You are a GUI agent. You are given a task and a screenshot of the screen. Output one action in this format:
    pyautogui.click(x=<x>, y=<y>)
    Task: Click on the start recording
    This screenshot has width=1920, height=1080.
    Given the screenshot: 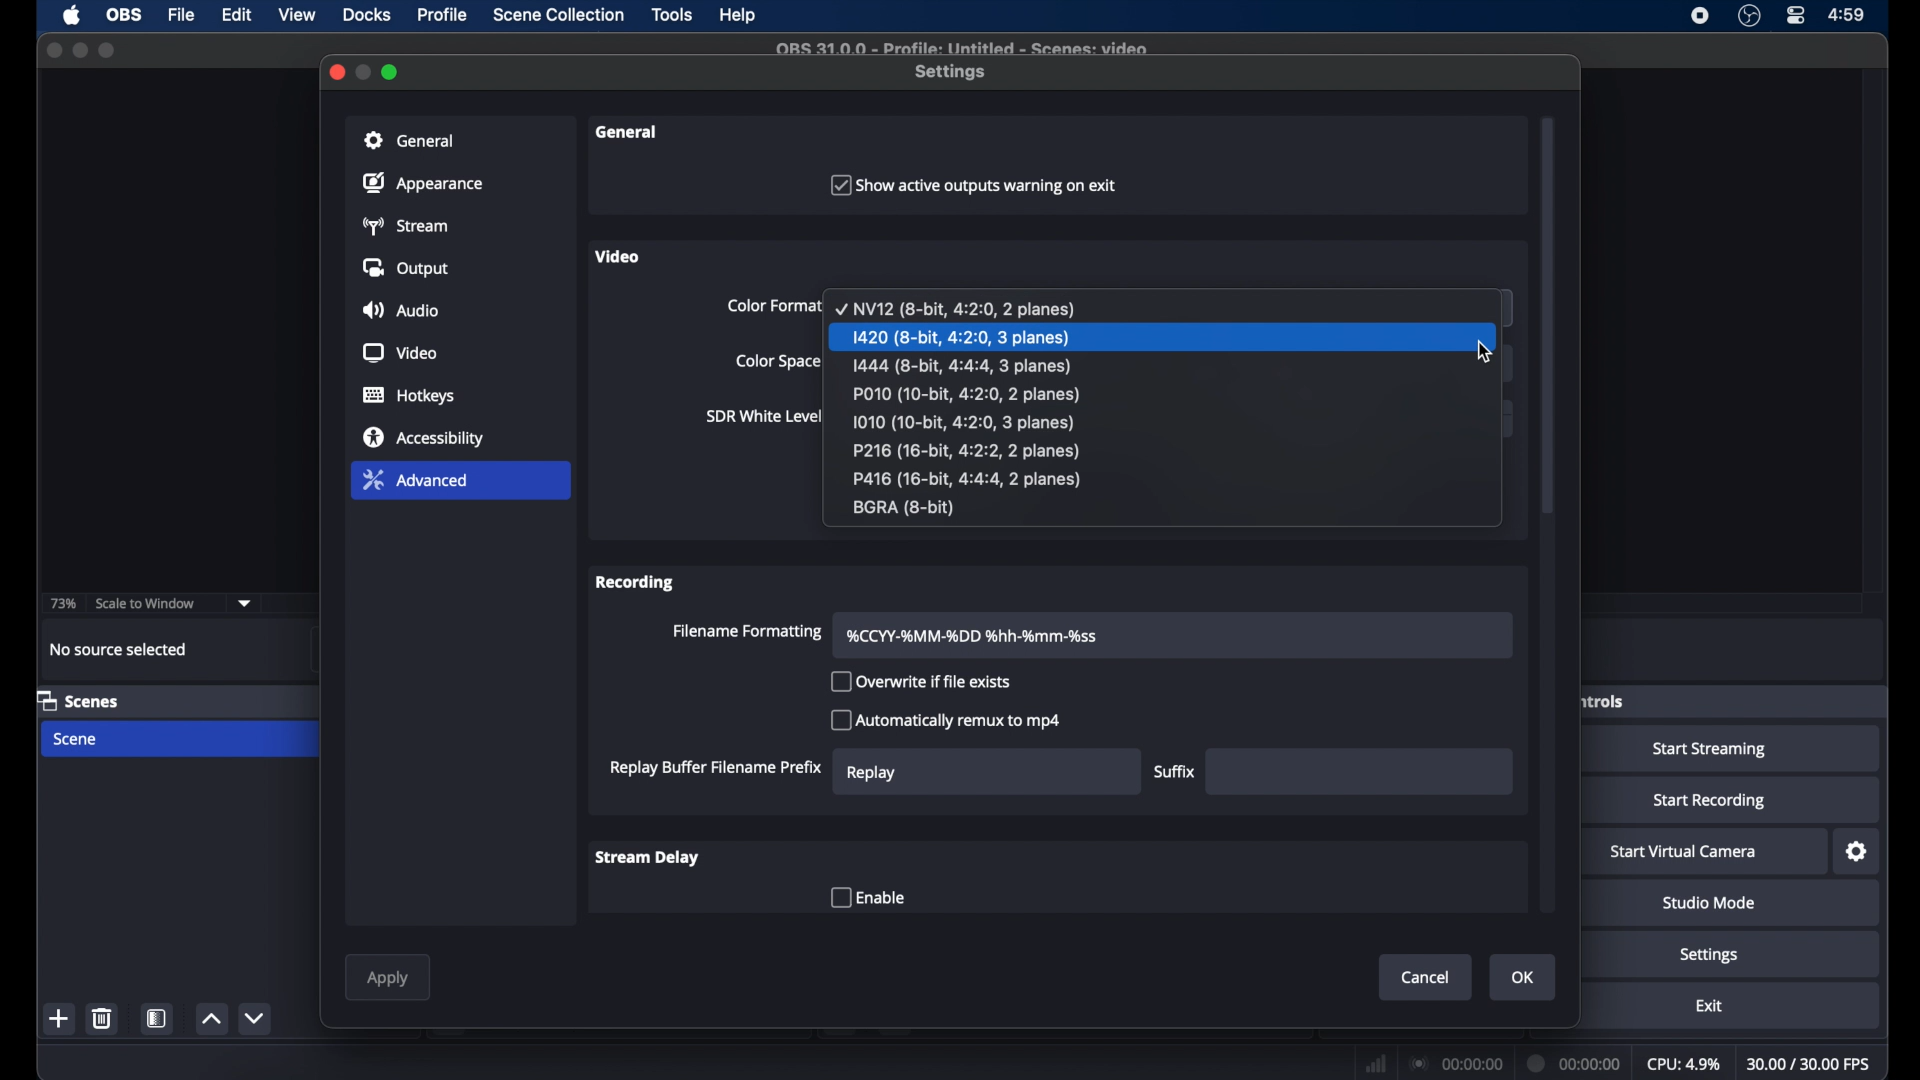 What is the action you would take?
    pyautogui.click(x=1708, y=800)
    